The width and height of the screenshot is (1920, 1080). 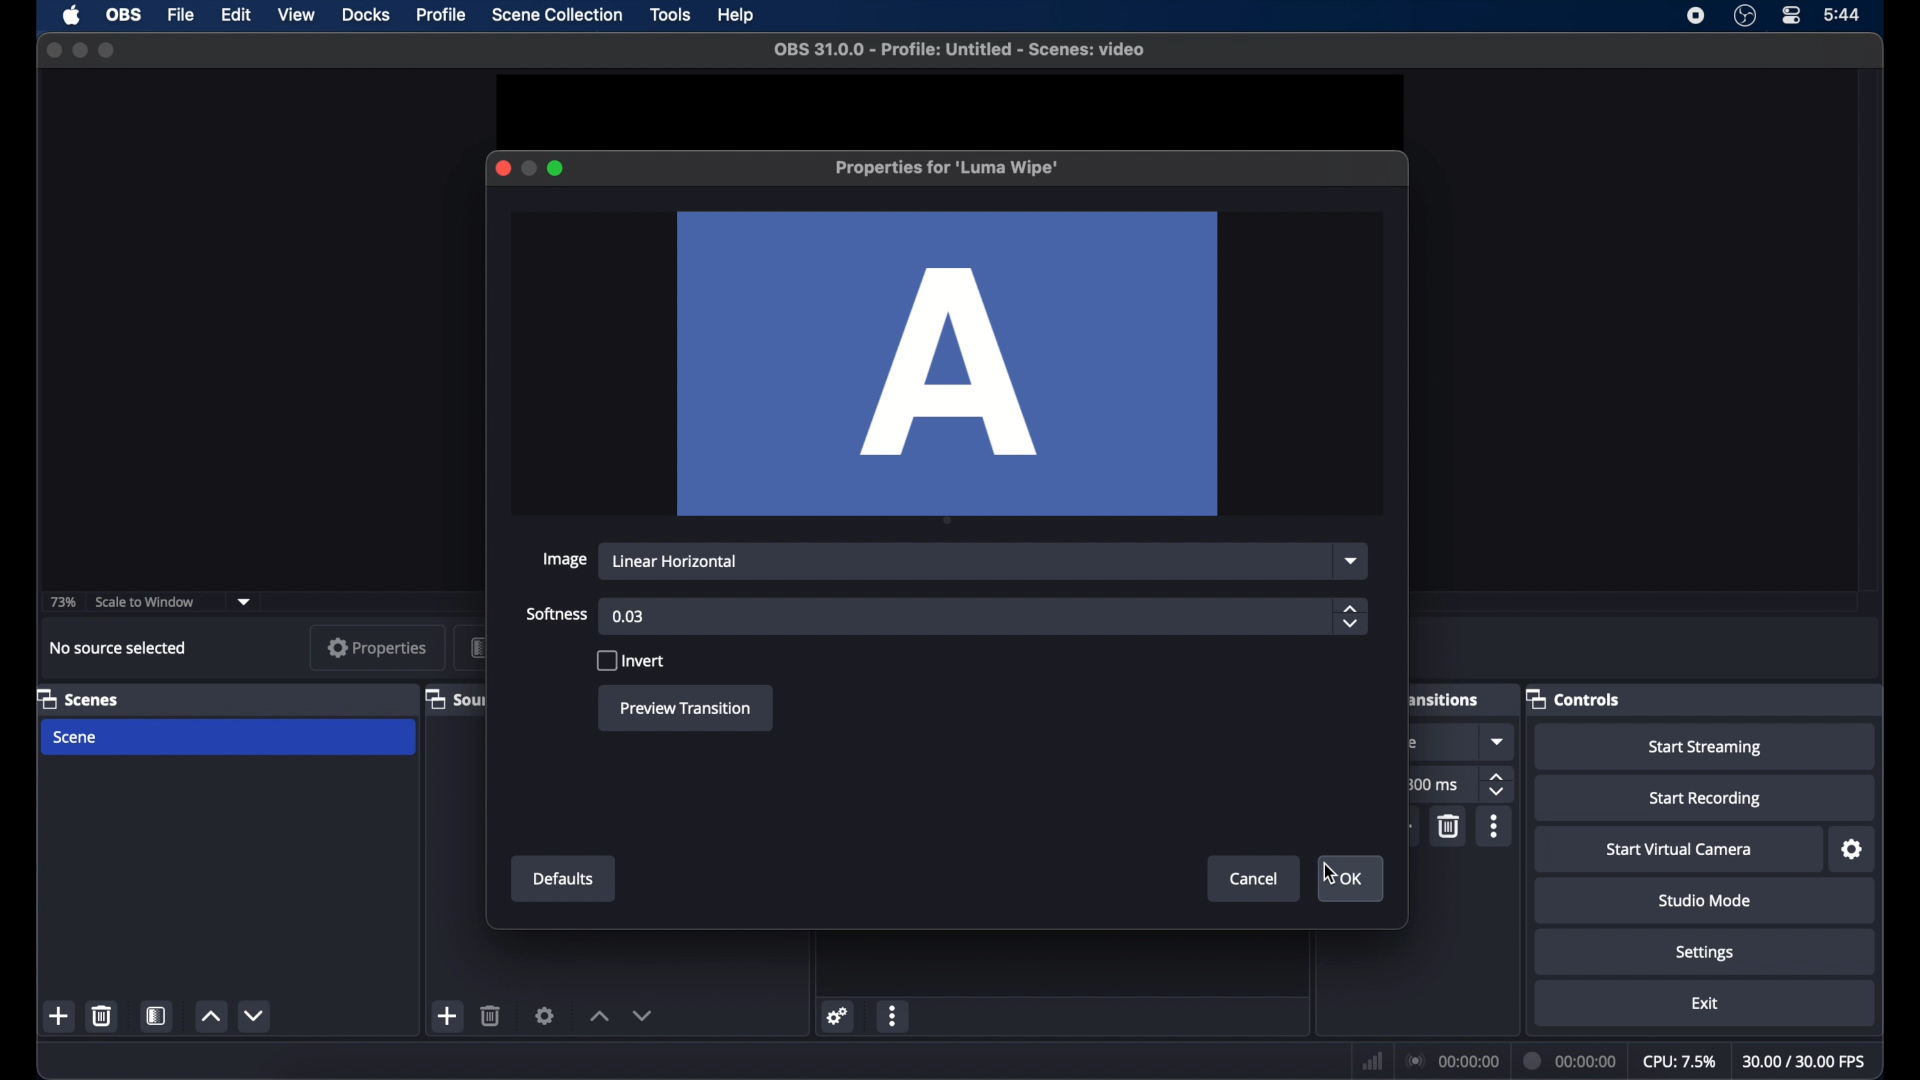 I want to click on start virtual camera, so click(x=1679, y=849).